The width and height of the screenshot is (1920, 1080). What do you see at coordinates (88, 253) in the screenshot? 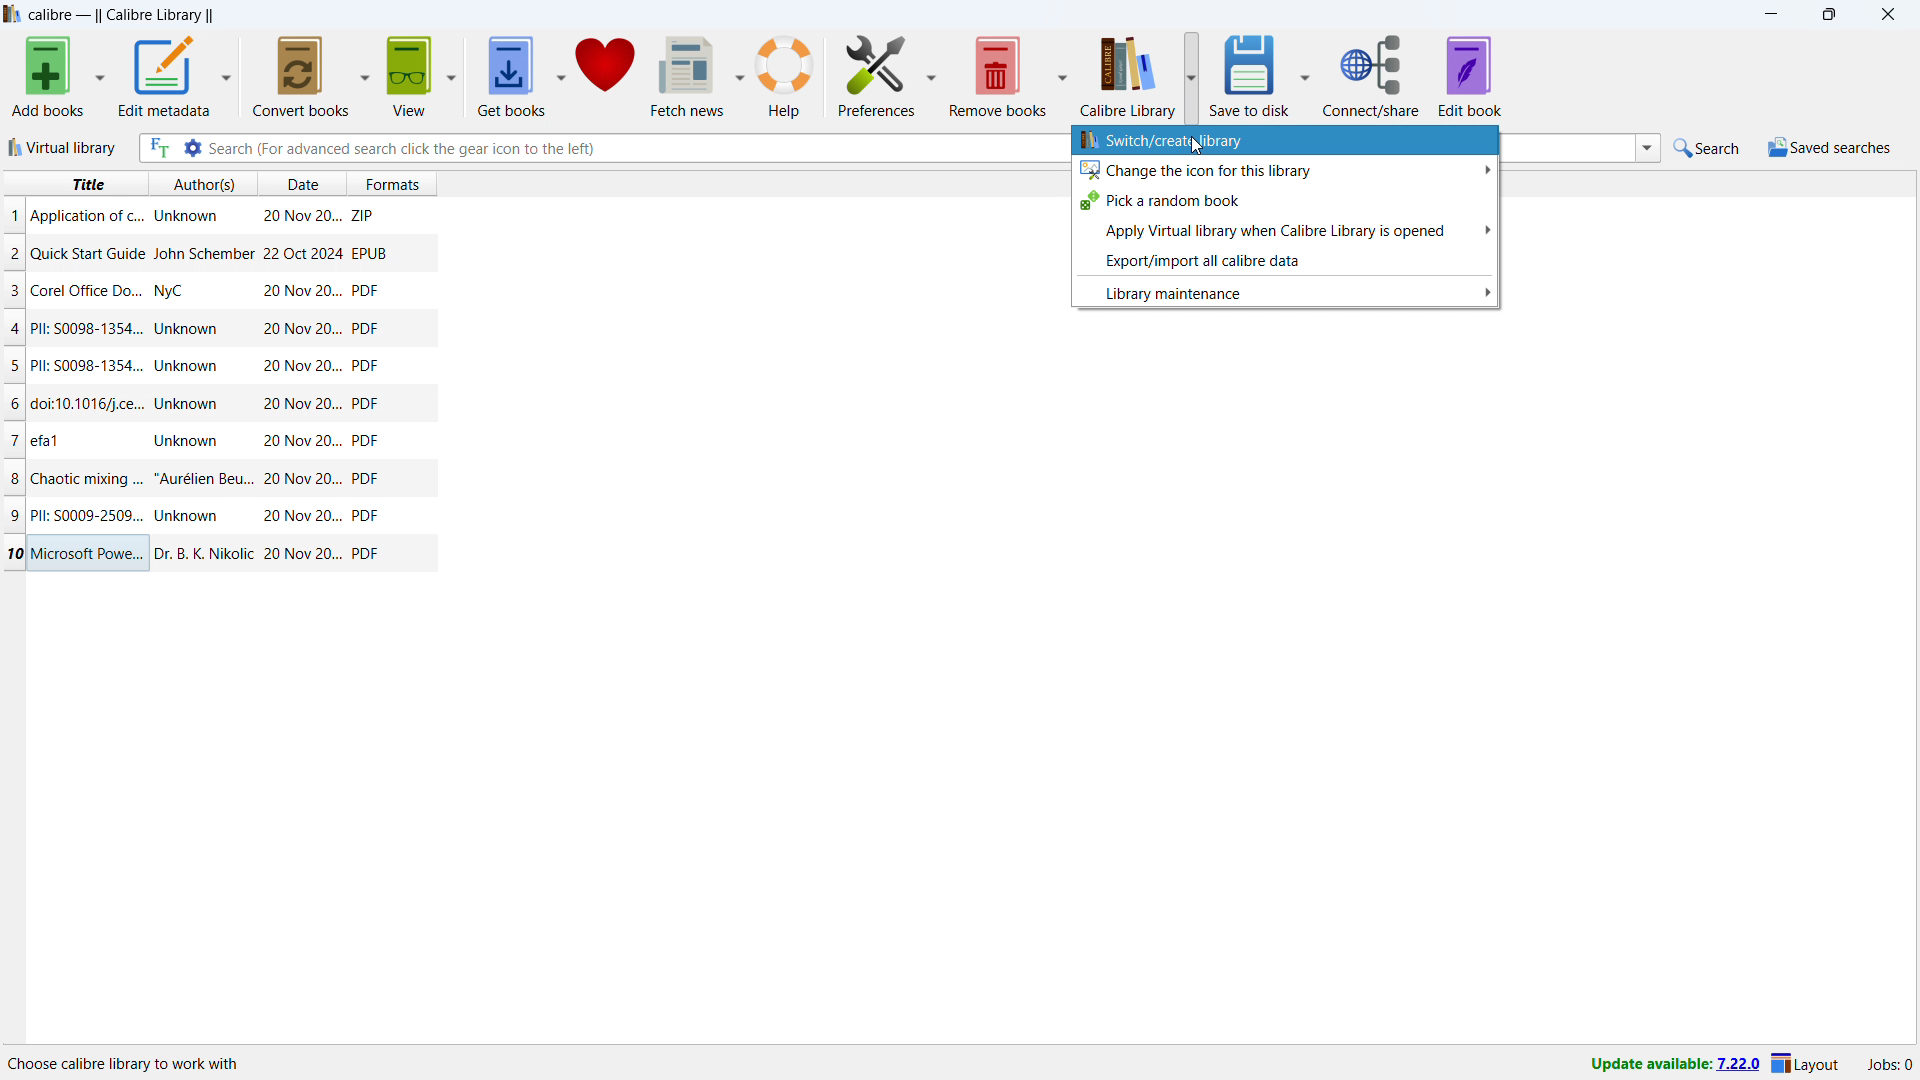
I see `Title` at bounding box center [88, 253].